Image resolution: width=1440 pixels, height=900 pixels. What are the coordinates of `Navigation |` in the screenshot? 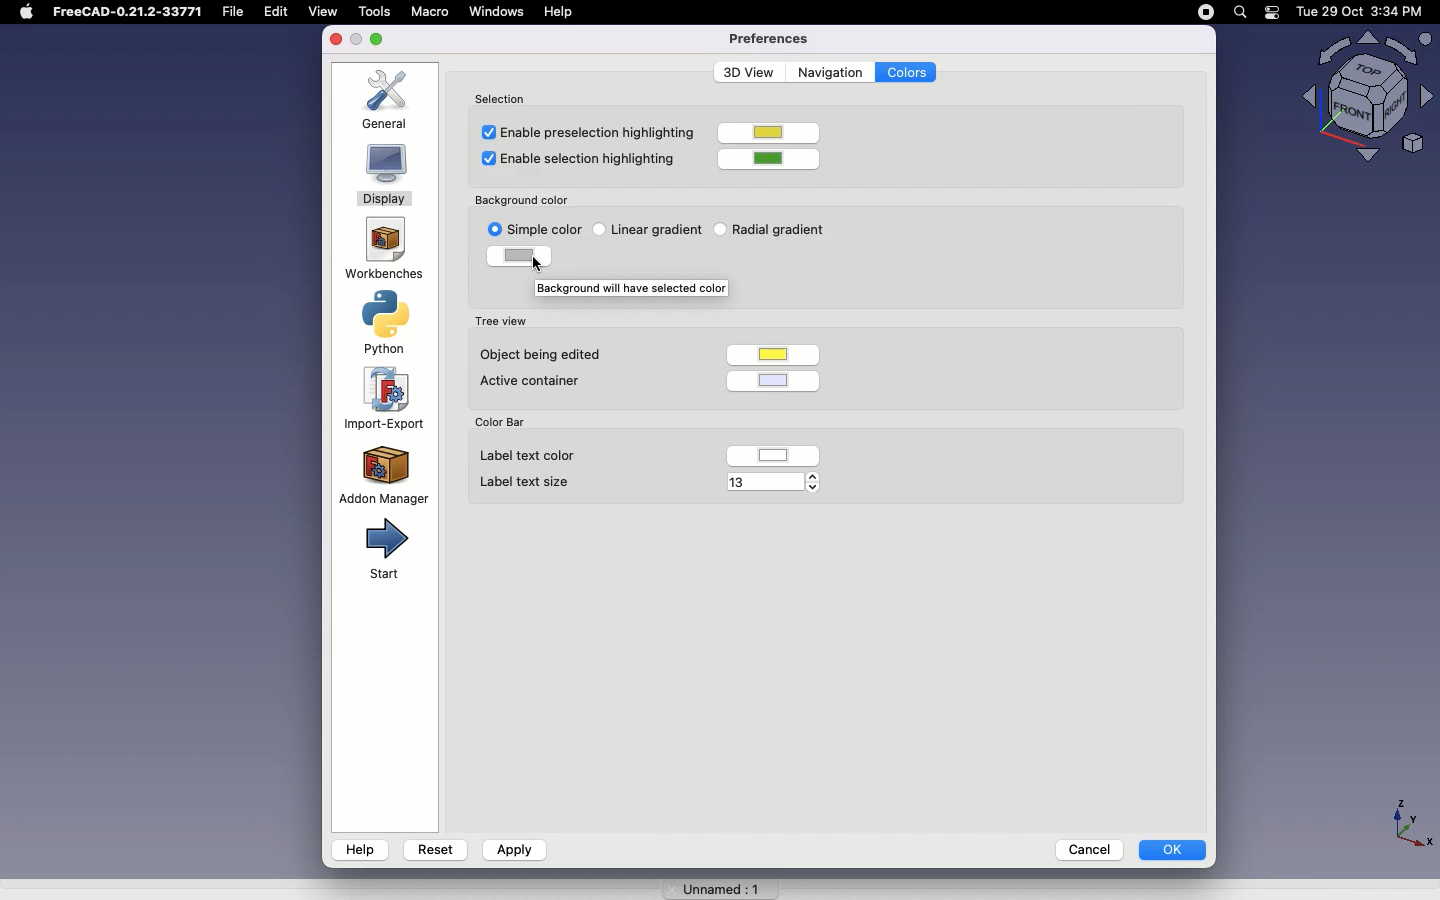 It's located at (828, 71).